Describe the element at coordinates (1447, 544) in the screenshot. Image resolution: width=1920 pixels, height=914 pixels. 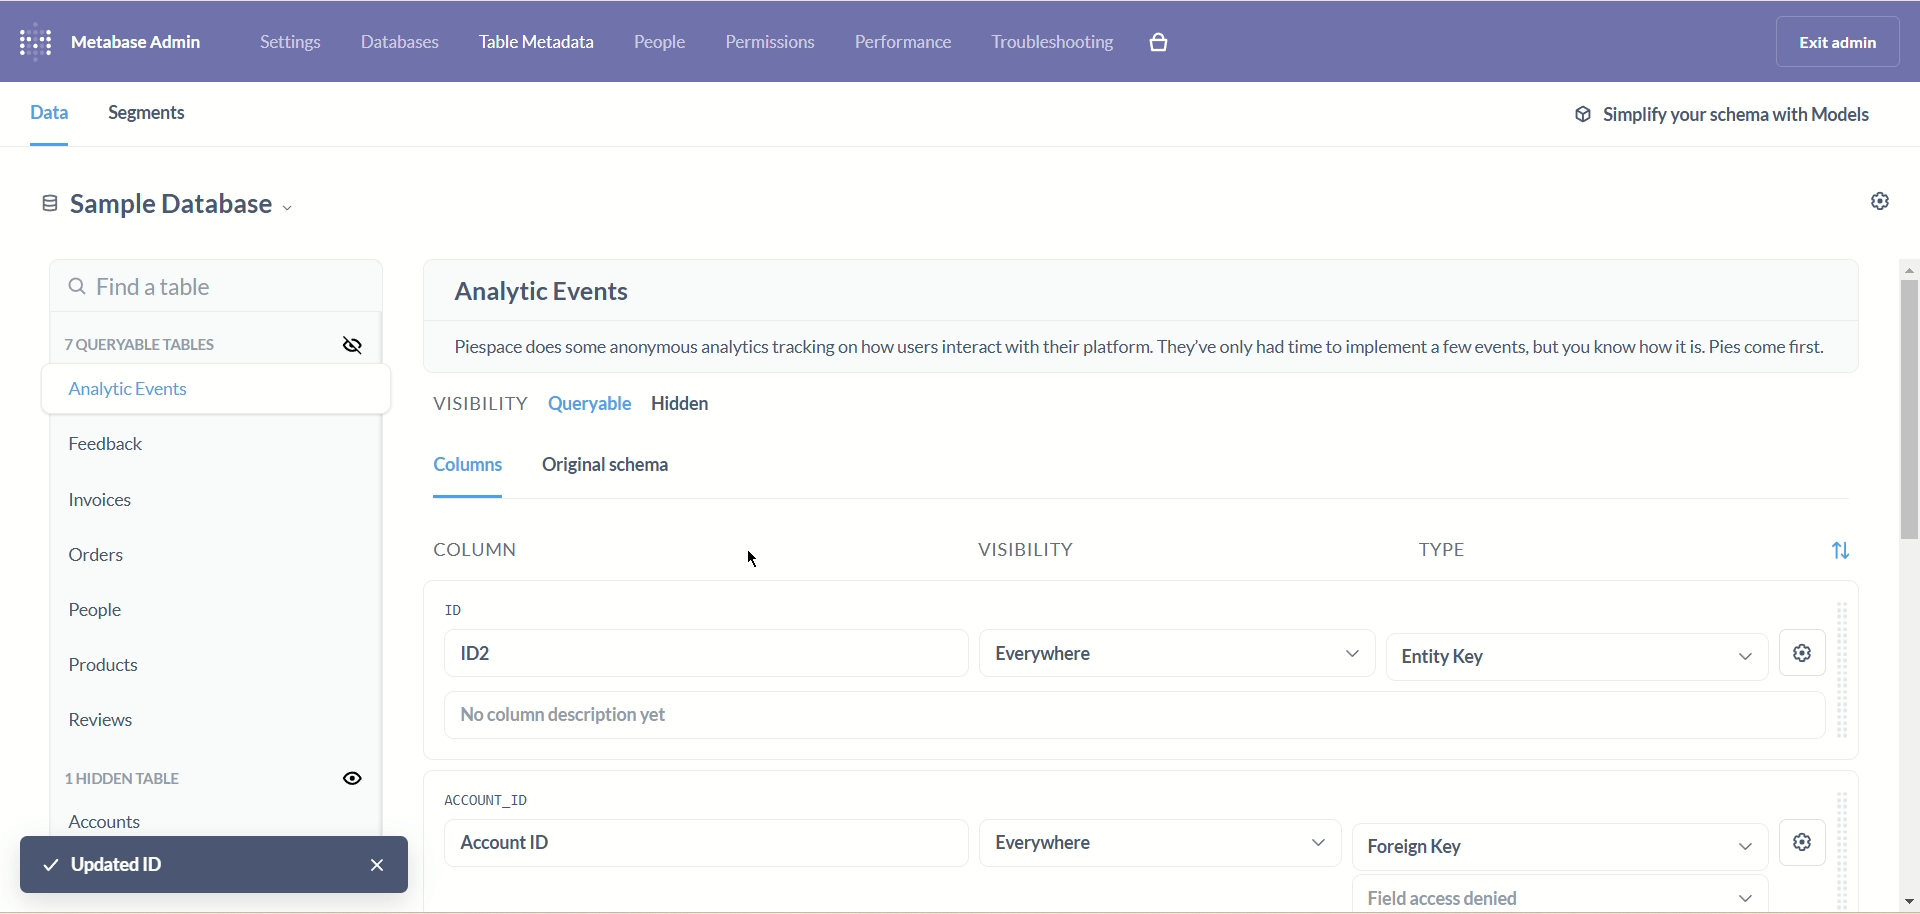
I see `Type` at that location.